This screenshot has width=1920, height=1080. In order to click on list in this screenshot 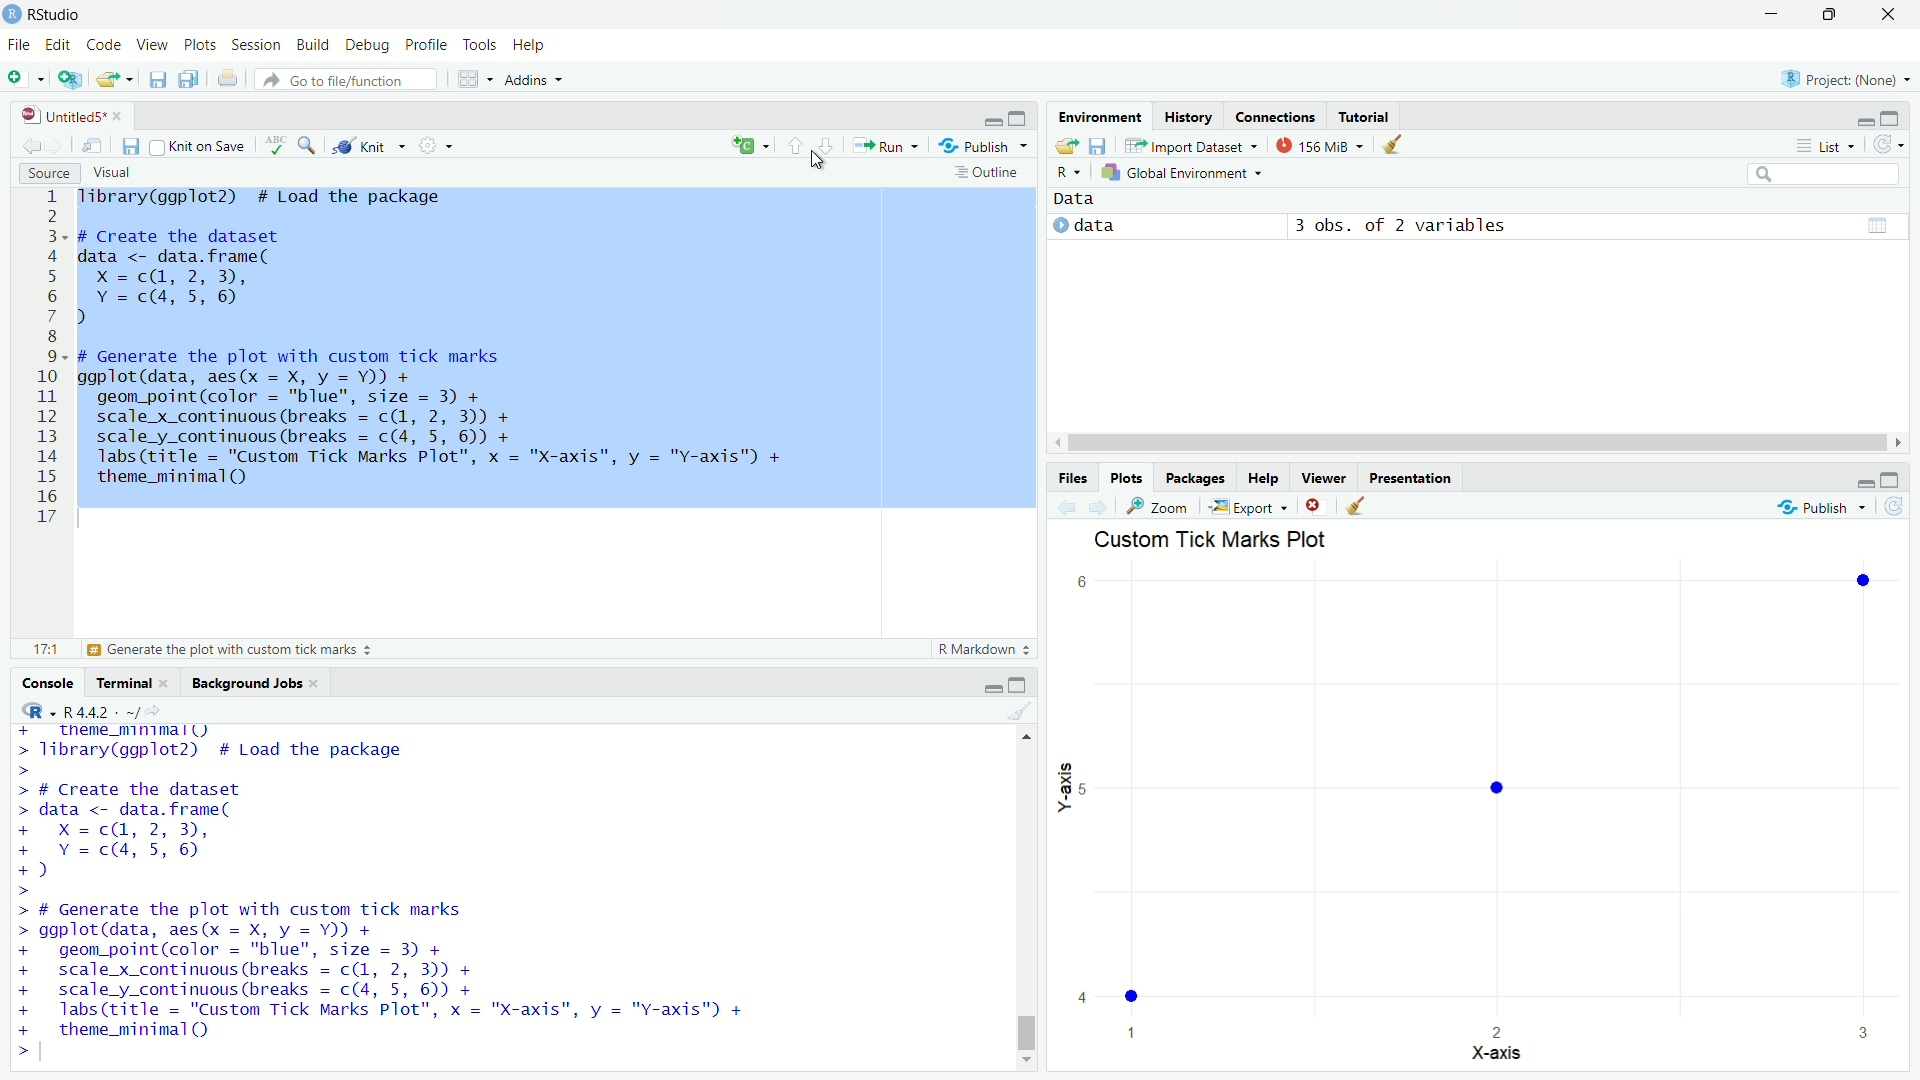, I will do `click(1826, 145)`.